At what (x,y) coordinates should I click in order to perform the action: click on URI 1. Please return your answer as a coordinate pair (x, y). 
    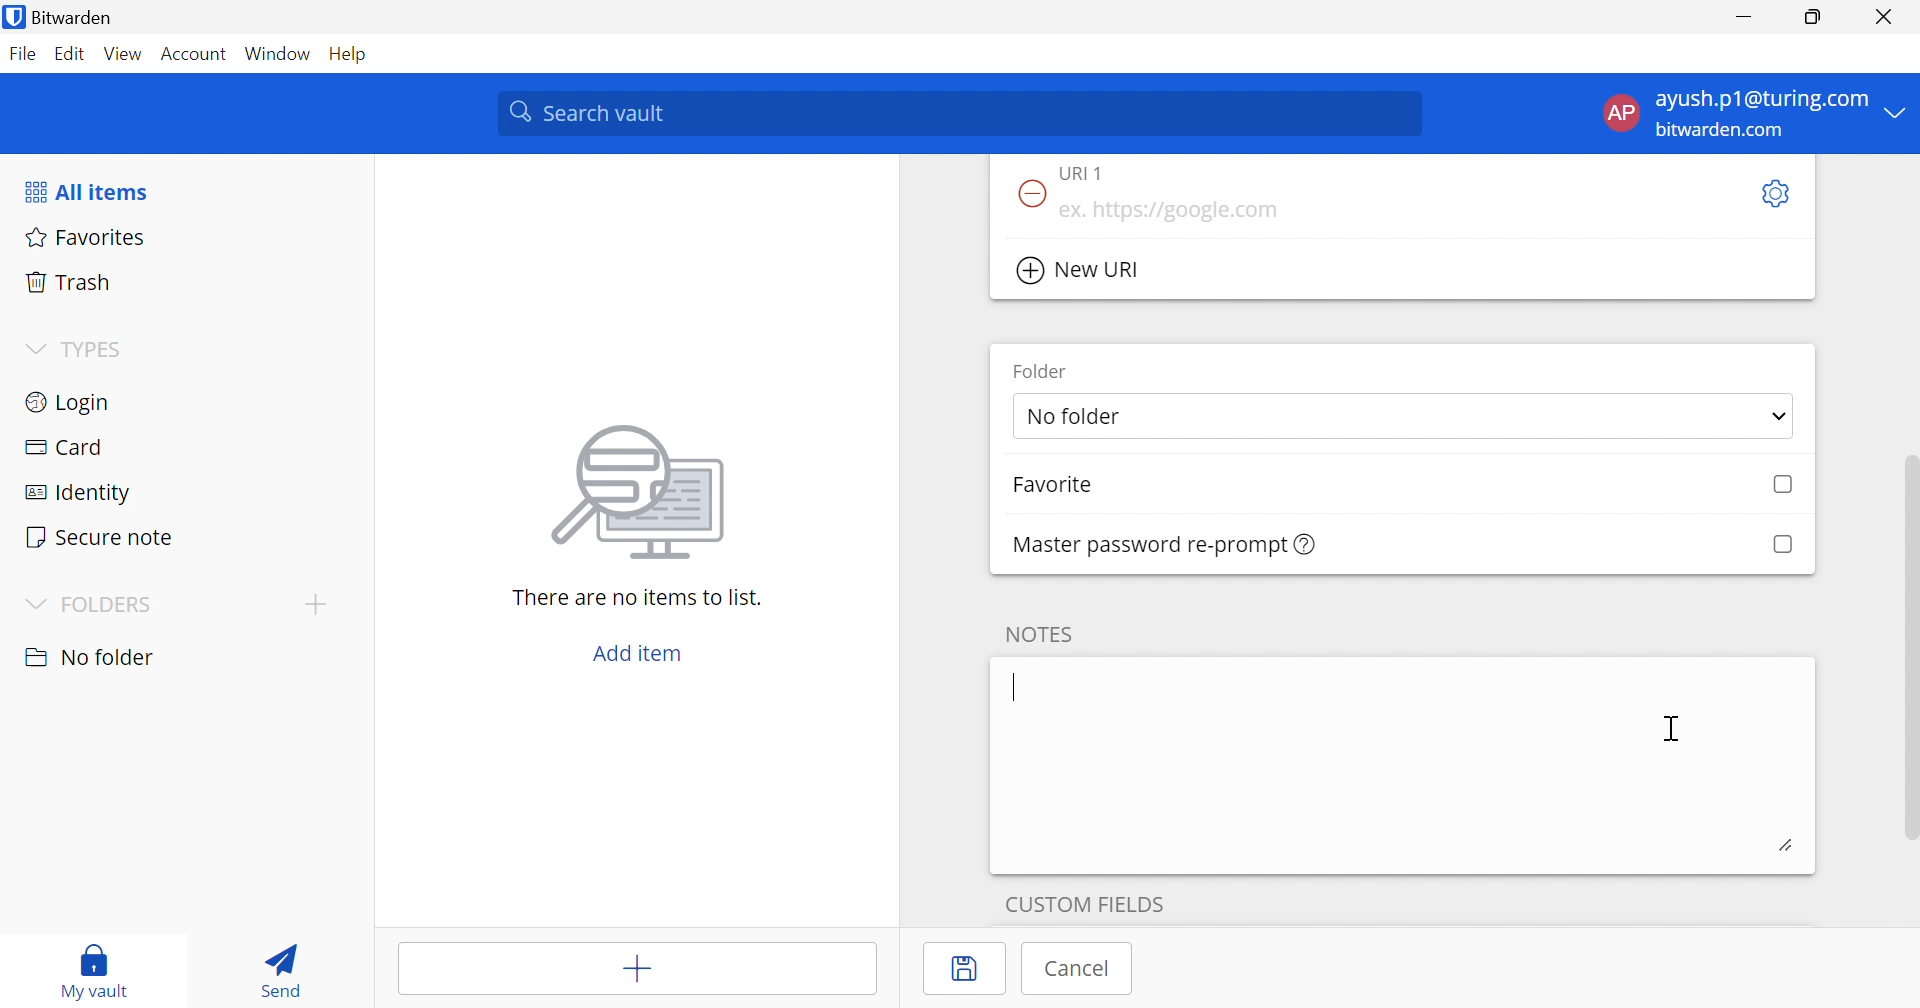
    Looking at the image, I should click on (1094, 172).